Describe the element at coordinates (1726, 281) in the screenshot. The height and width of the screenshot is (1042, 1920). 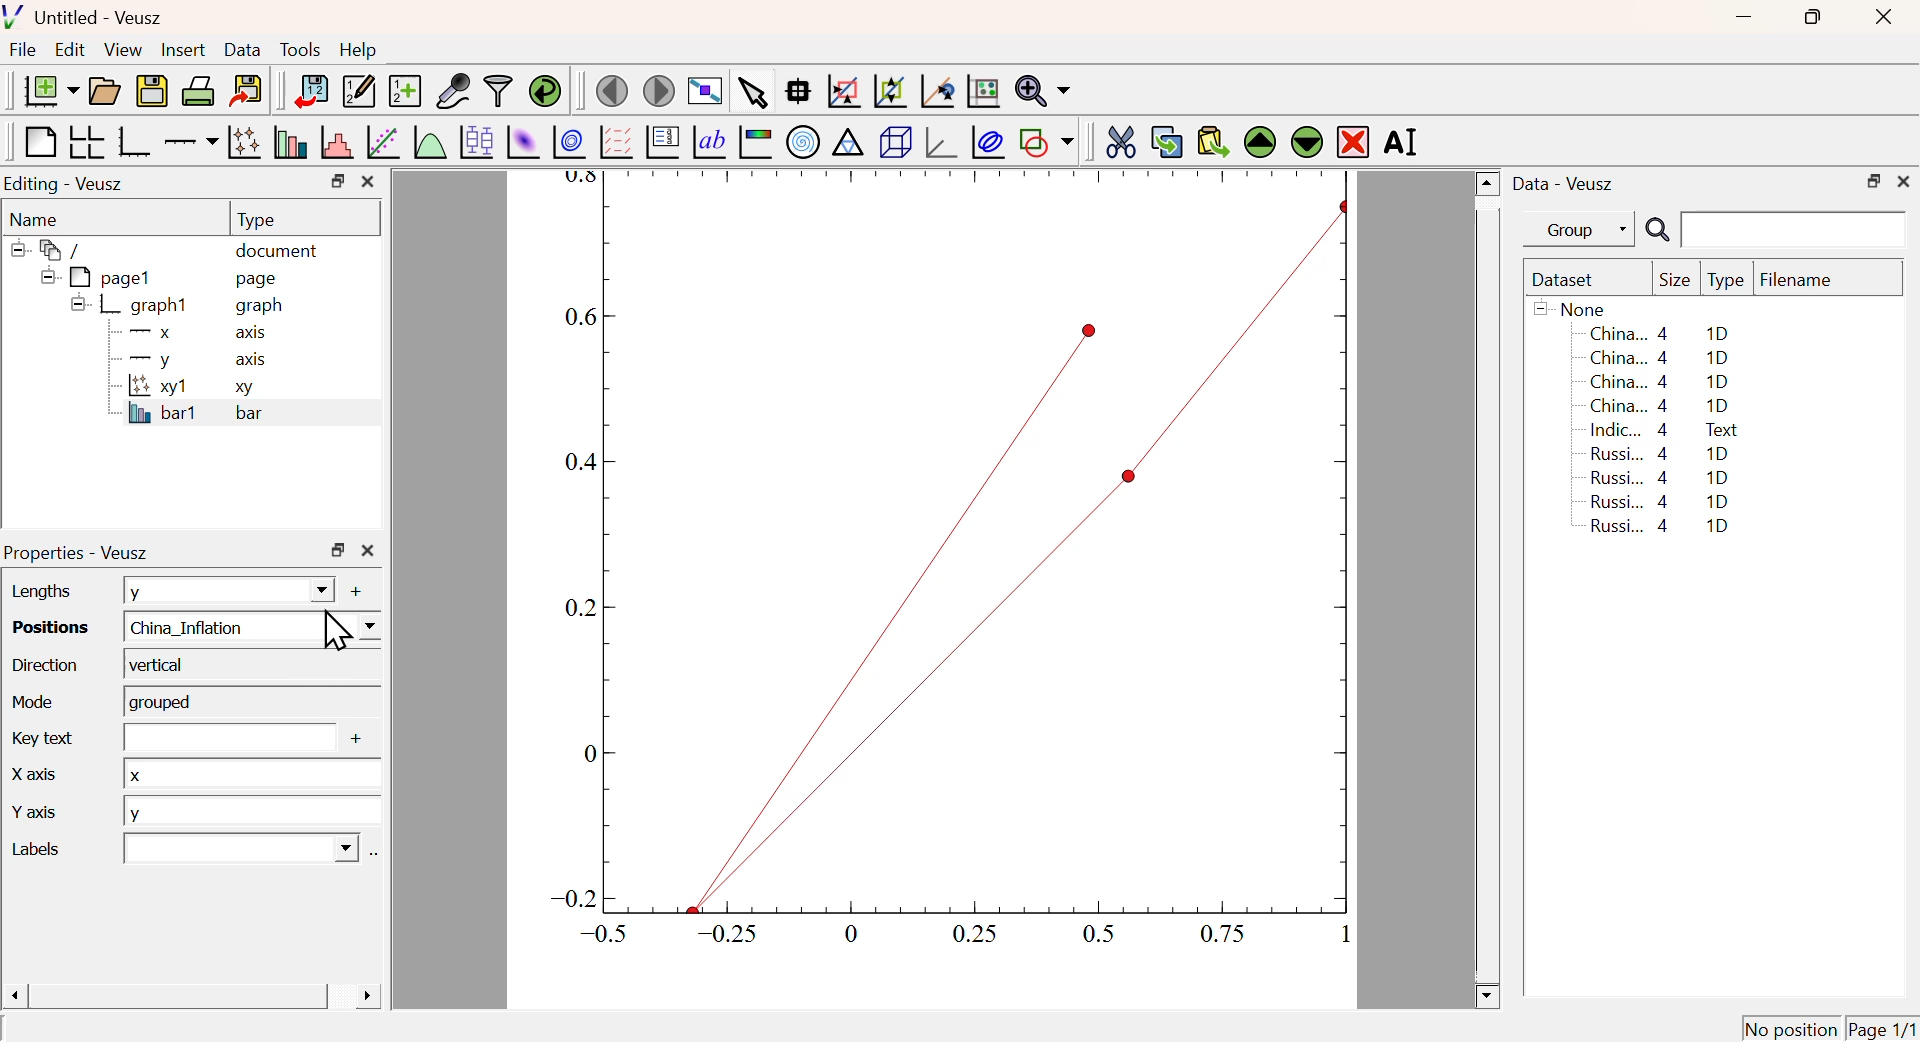
I see `Type` at that location.